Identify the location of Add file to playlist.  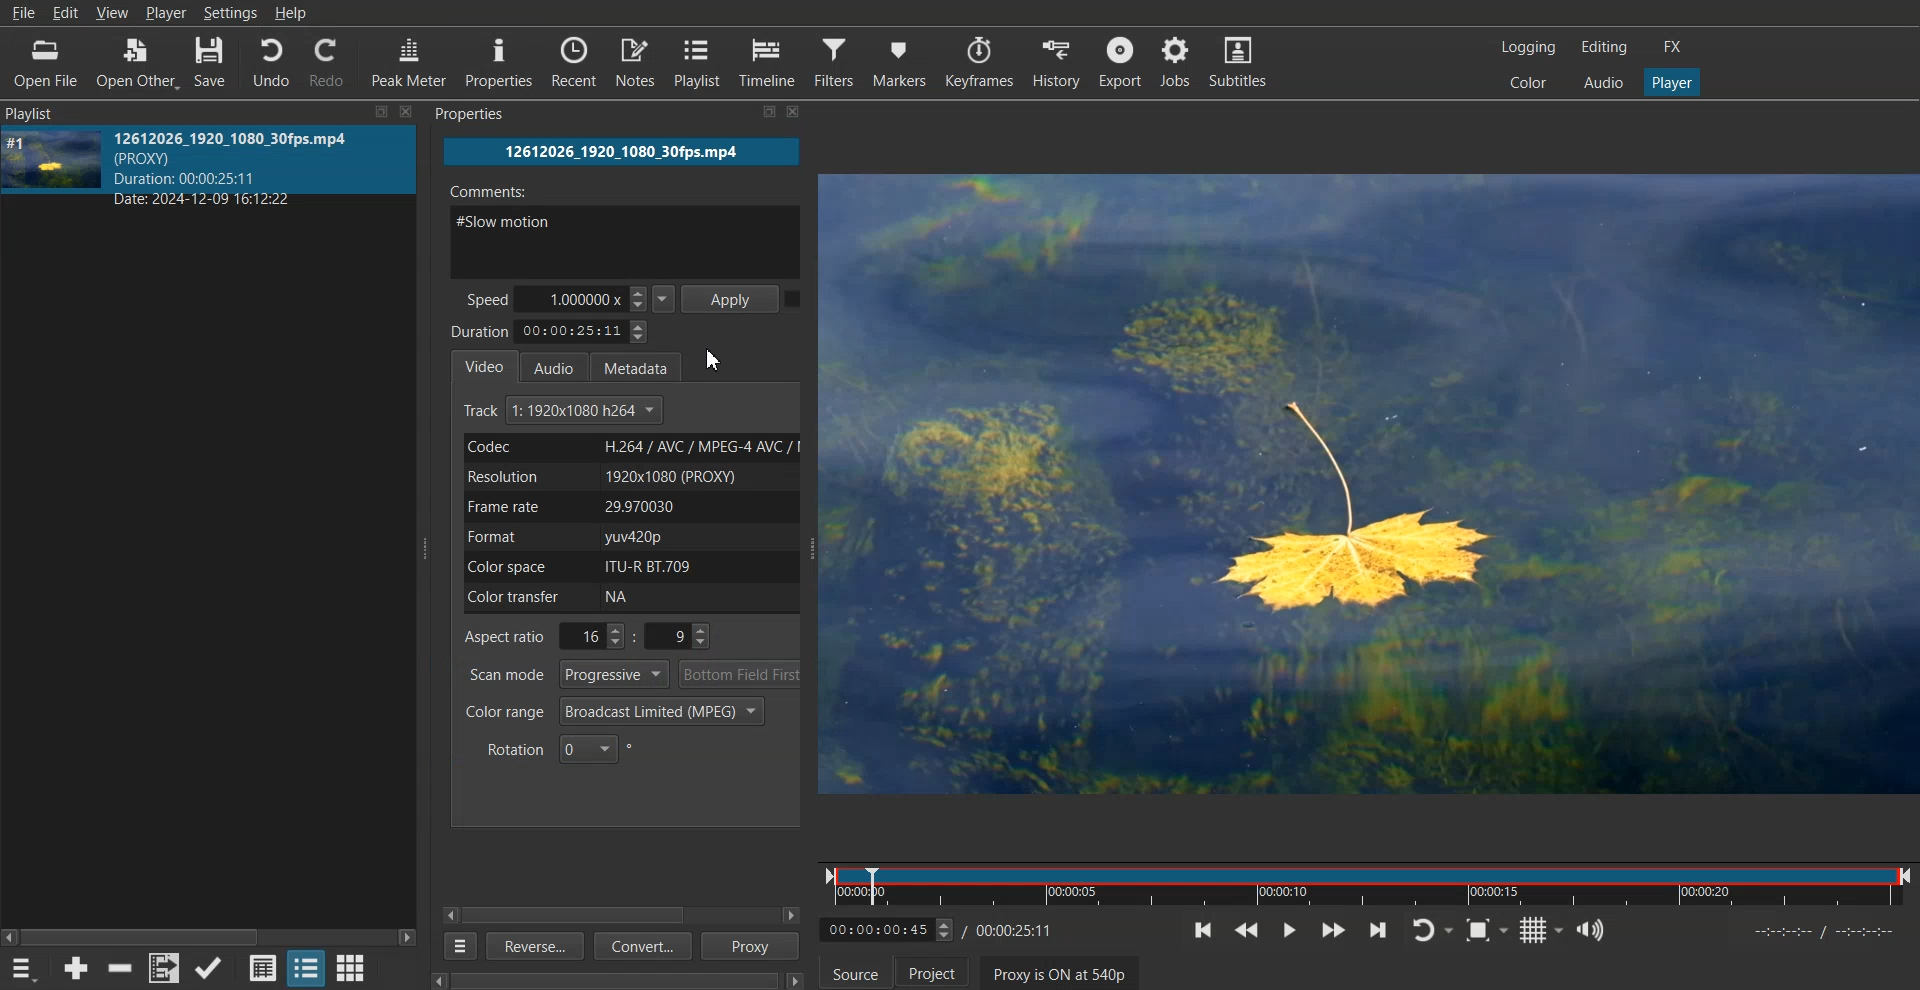
(163, 968).